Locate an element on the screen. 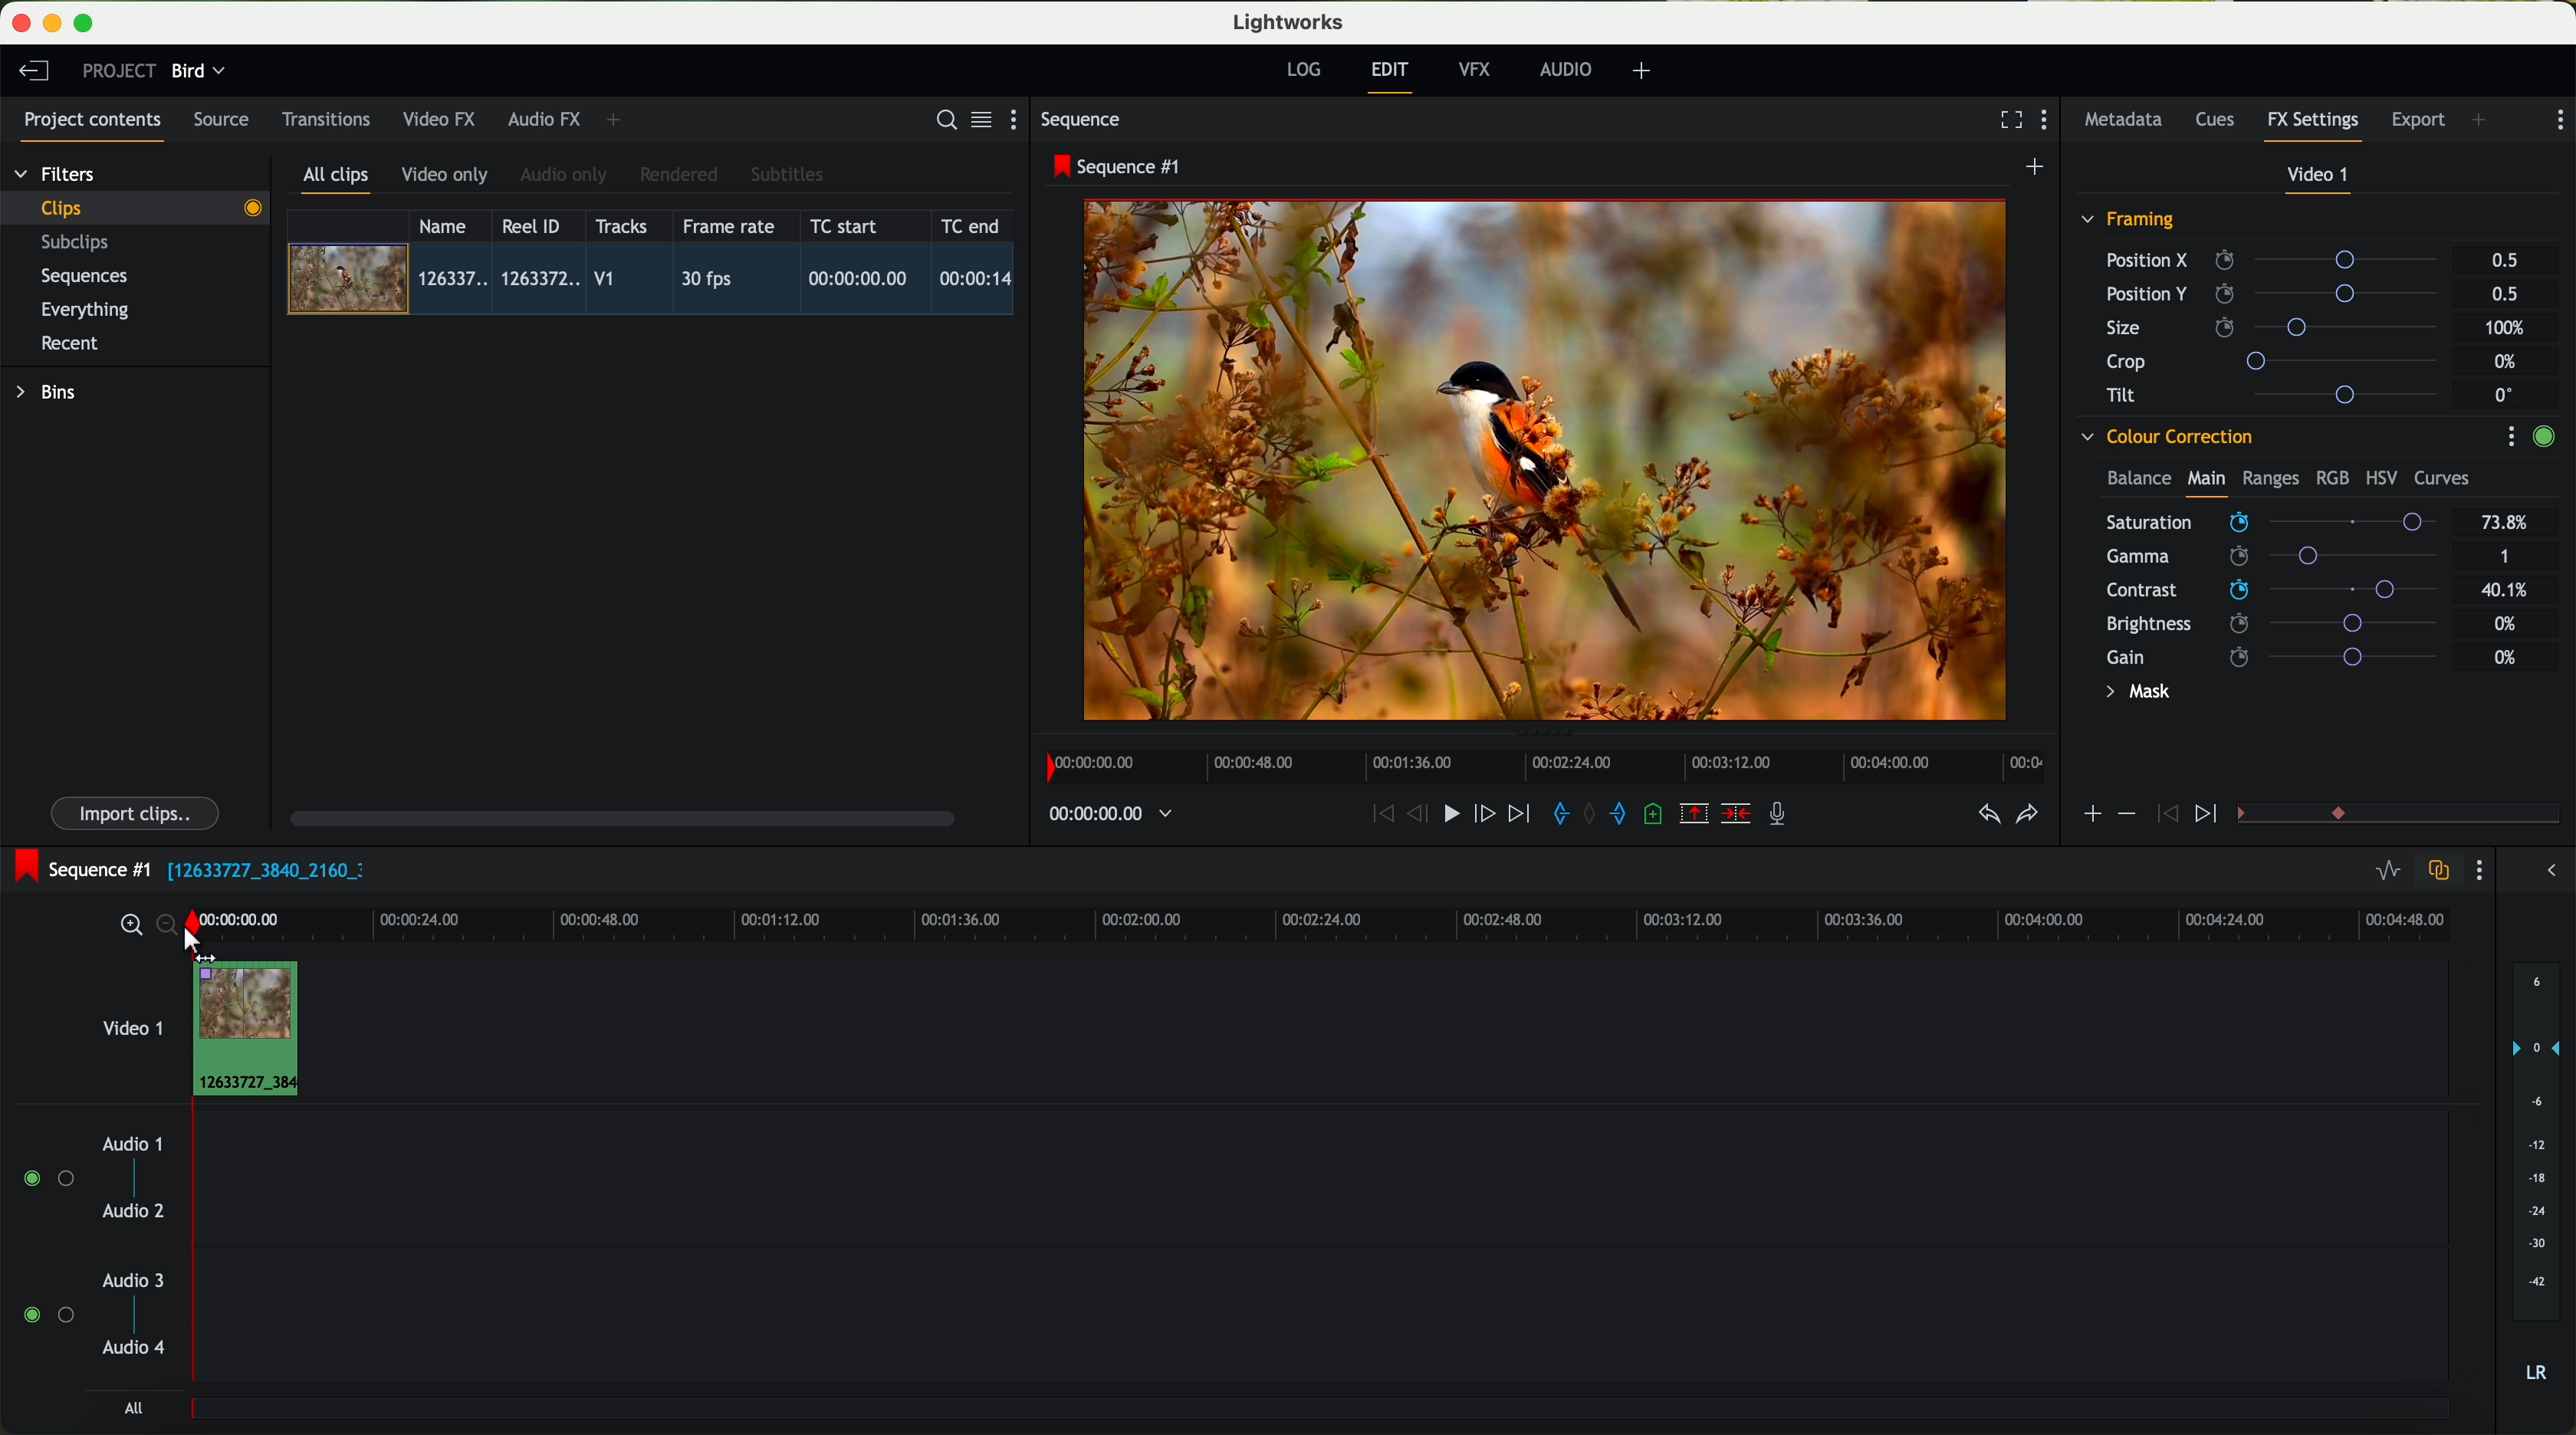  import clips is located at coordinates (138, 812).